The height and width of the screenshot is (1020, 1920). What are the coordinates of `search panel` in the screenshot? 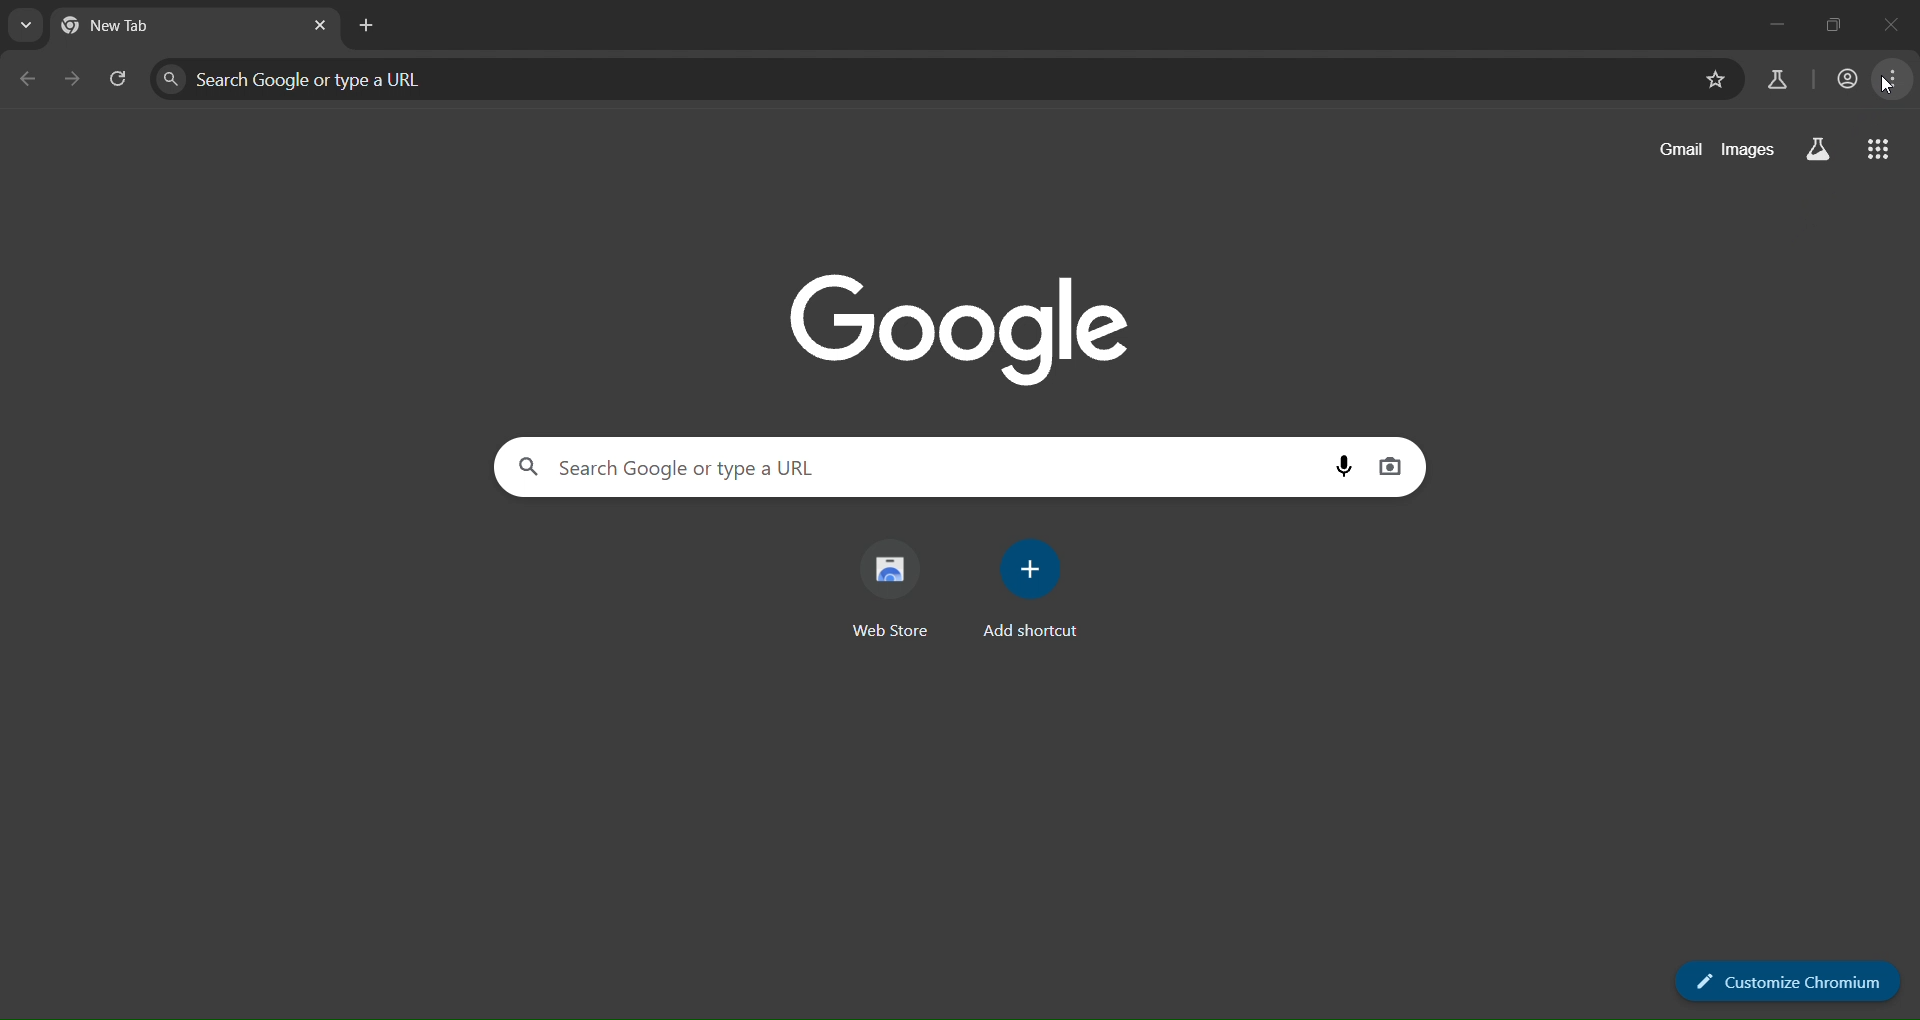 It's located at (691, 466).